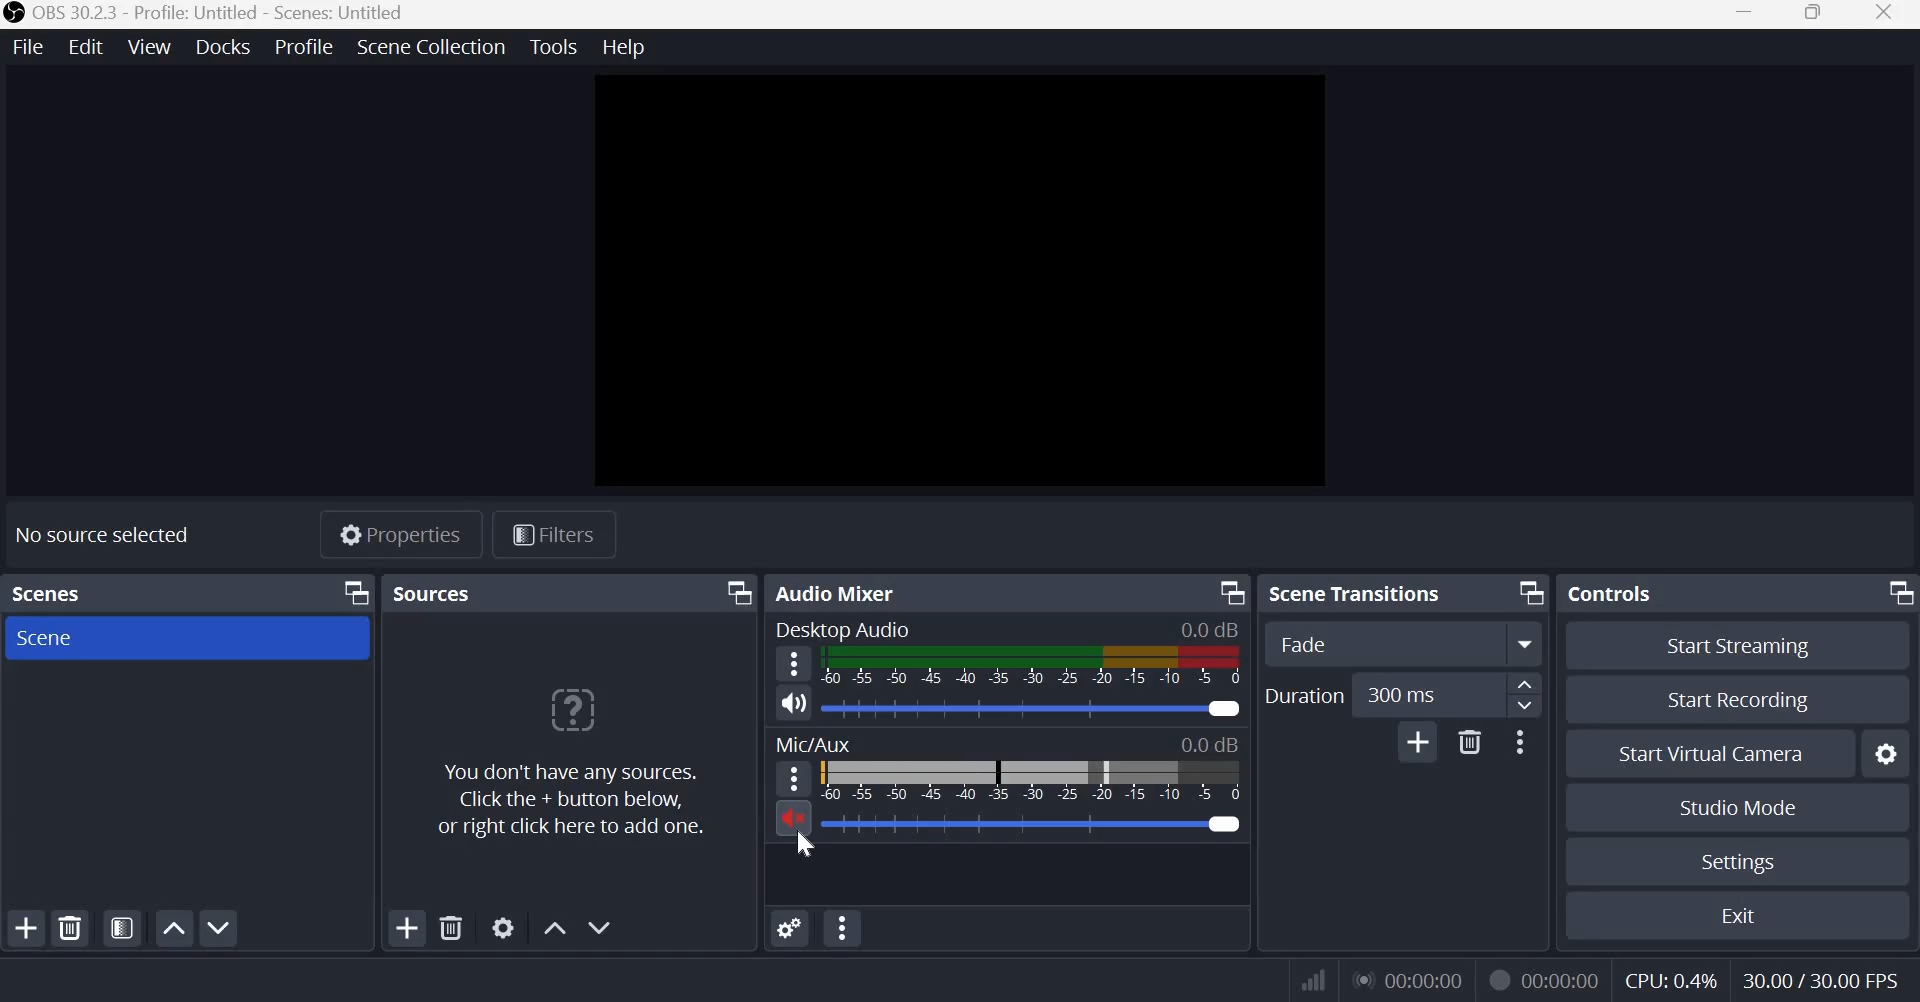 The image size is (1920, 1002). Describe the element at coordinates (85, 49) in the screenshot. I see `Edit` at that location.